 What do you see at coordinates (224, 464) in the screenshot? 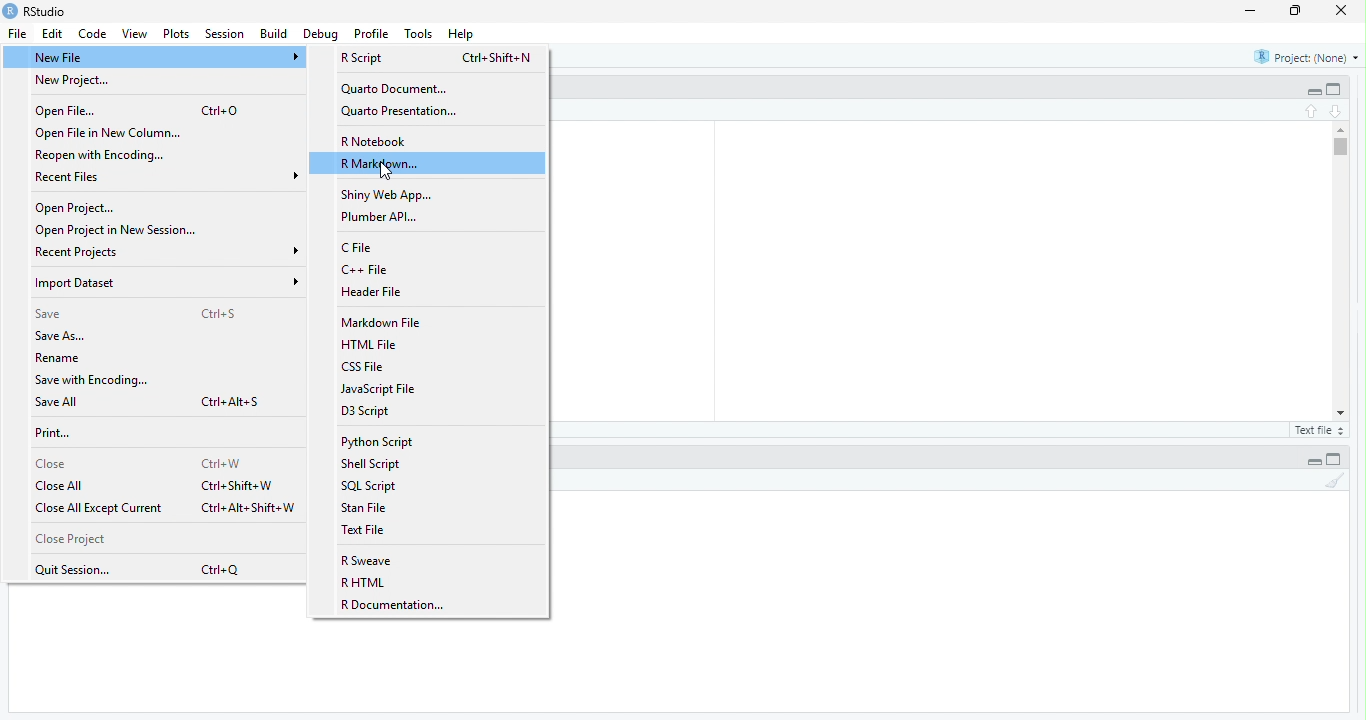
I see `Ctrl+W` at bounding box center [224, 464].